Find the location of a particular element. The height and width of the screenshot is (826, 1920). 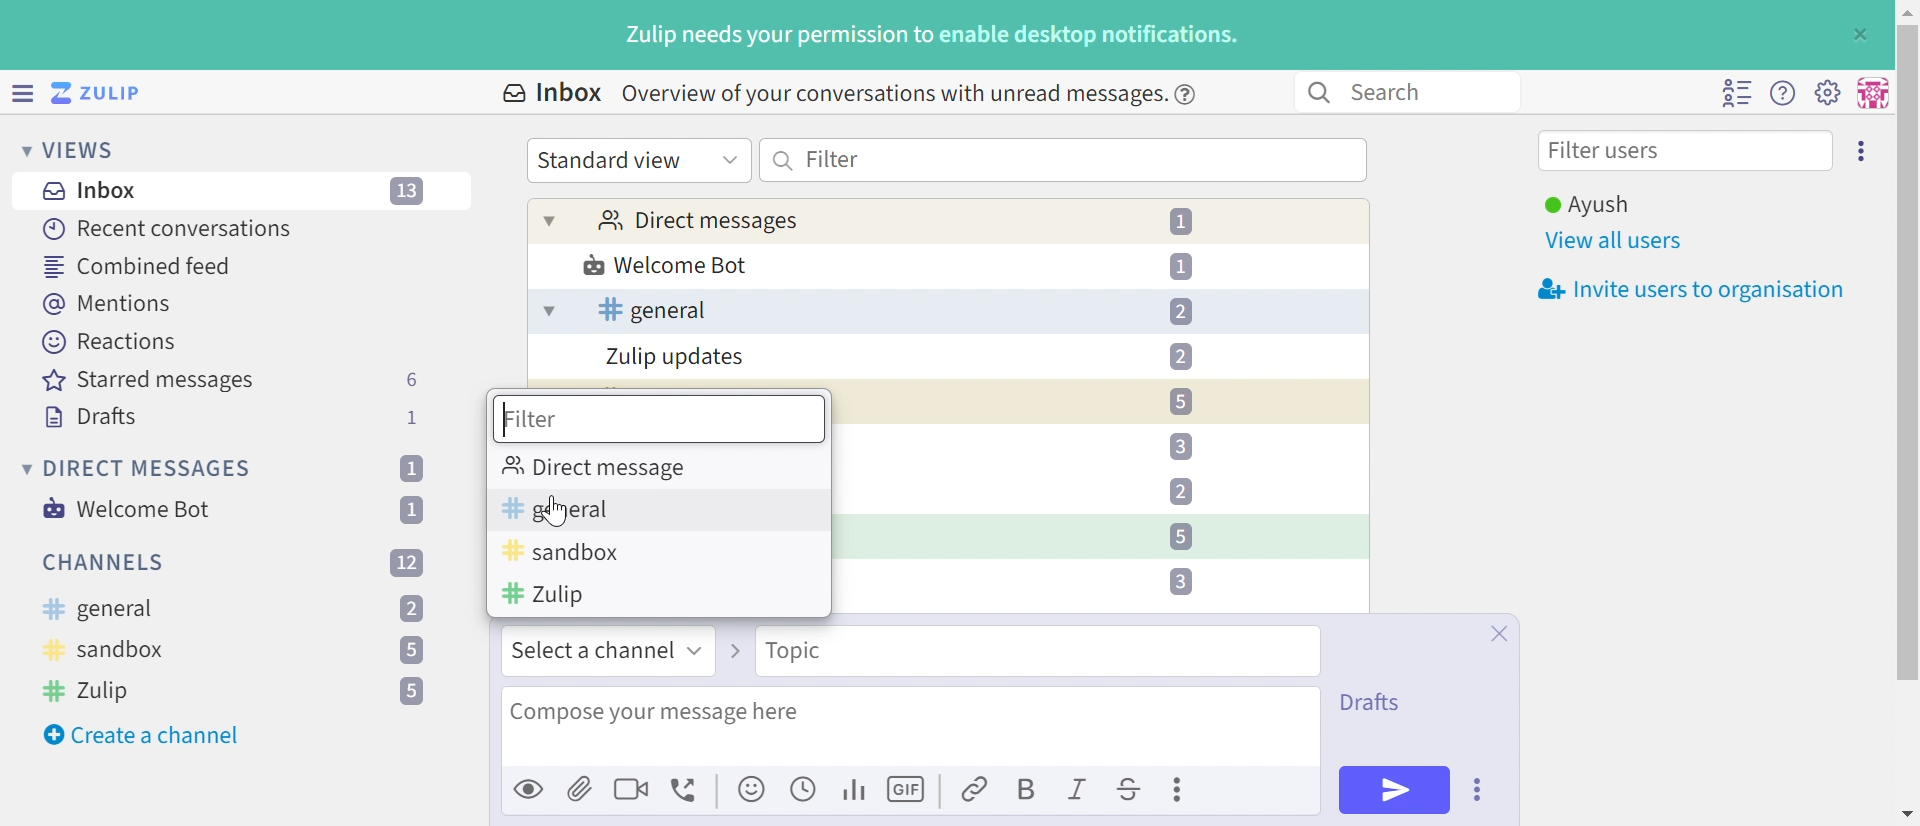

Invite users to organisation is located at coordinates (1685, 291).